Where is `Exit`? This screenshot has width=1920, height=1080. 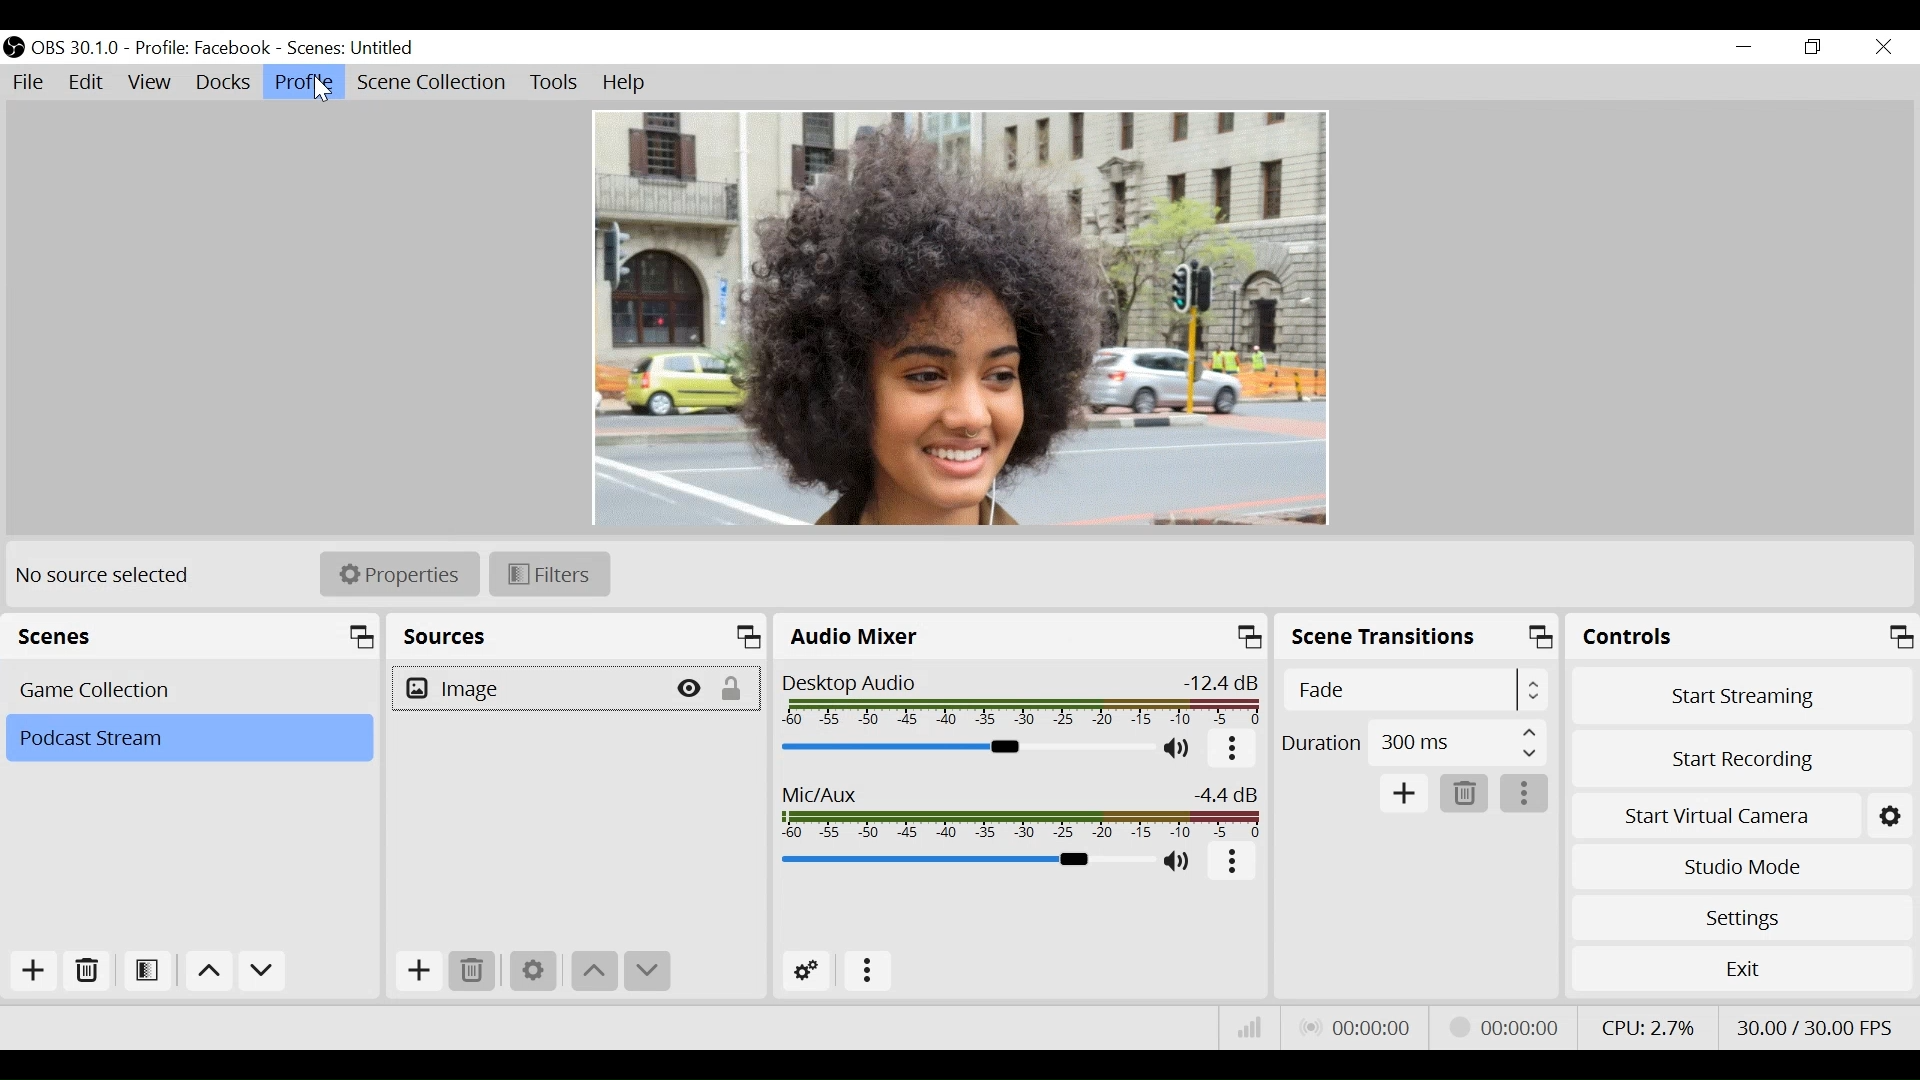 Exit is located at coordinates (1739, 967).